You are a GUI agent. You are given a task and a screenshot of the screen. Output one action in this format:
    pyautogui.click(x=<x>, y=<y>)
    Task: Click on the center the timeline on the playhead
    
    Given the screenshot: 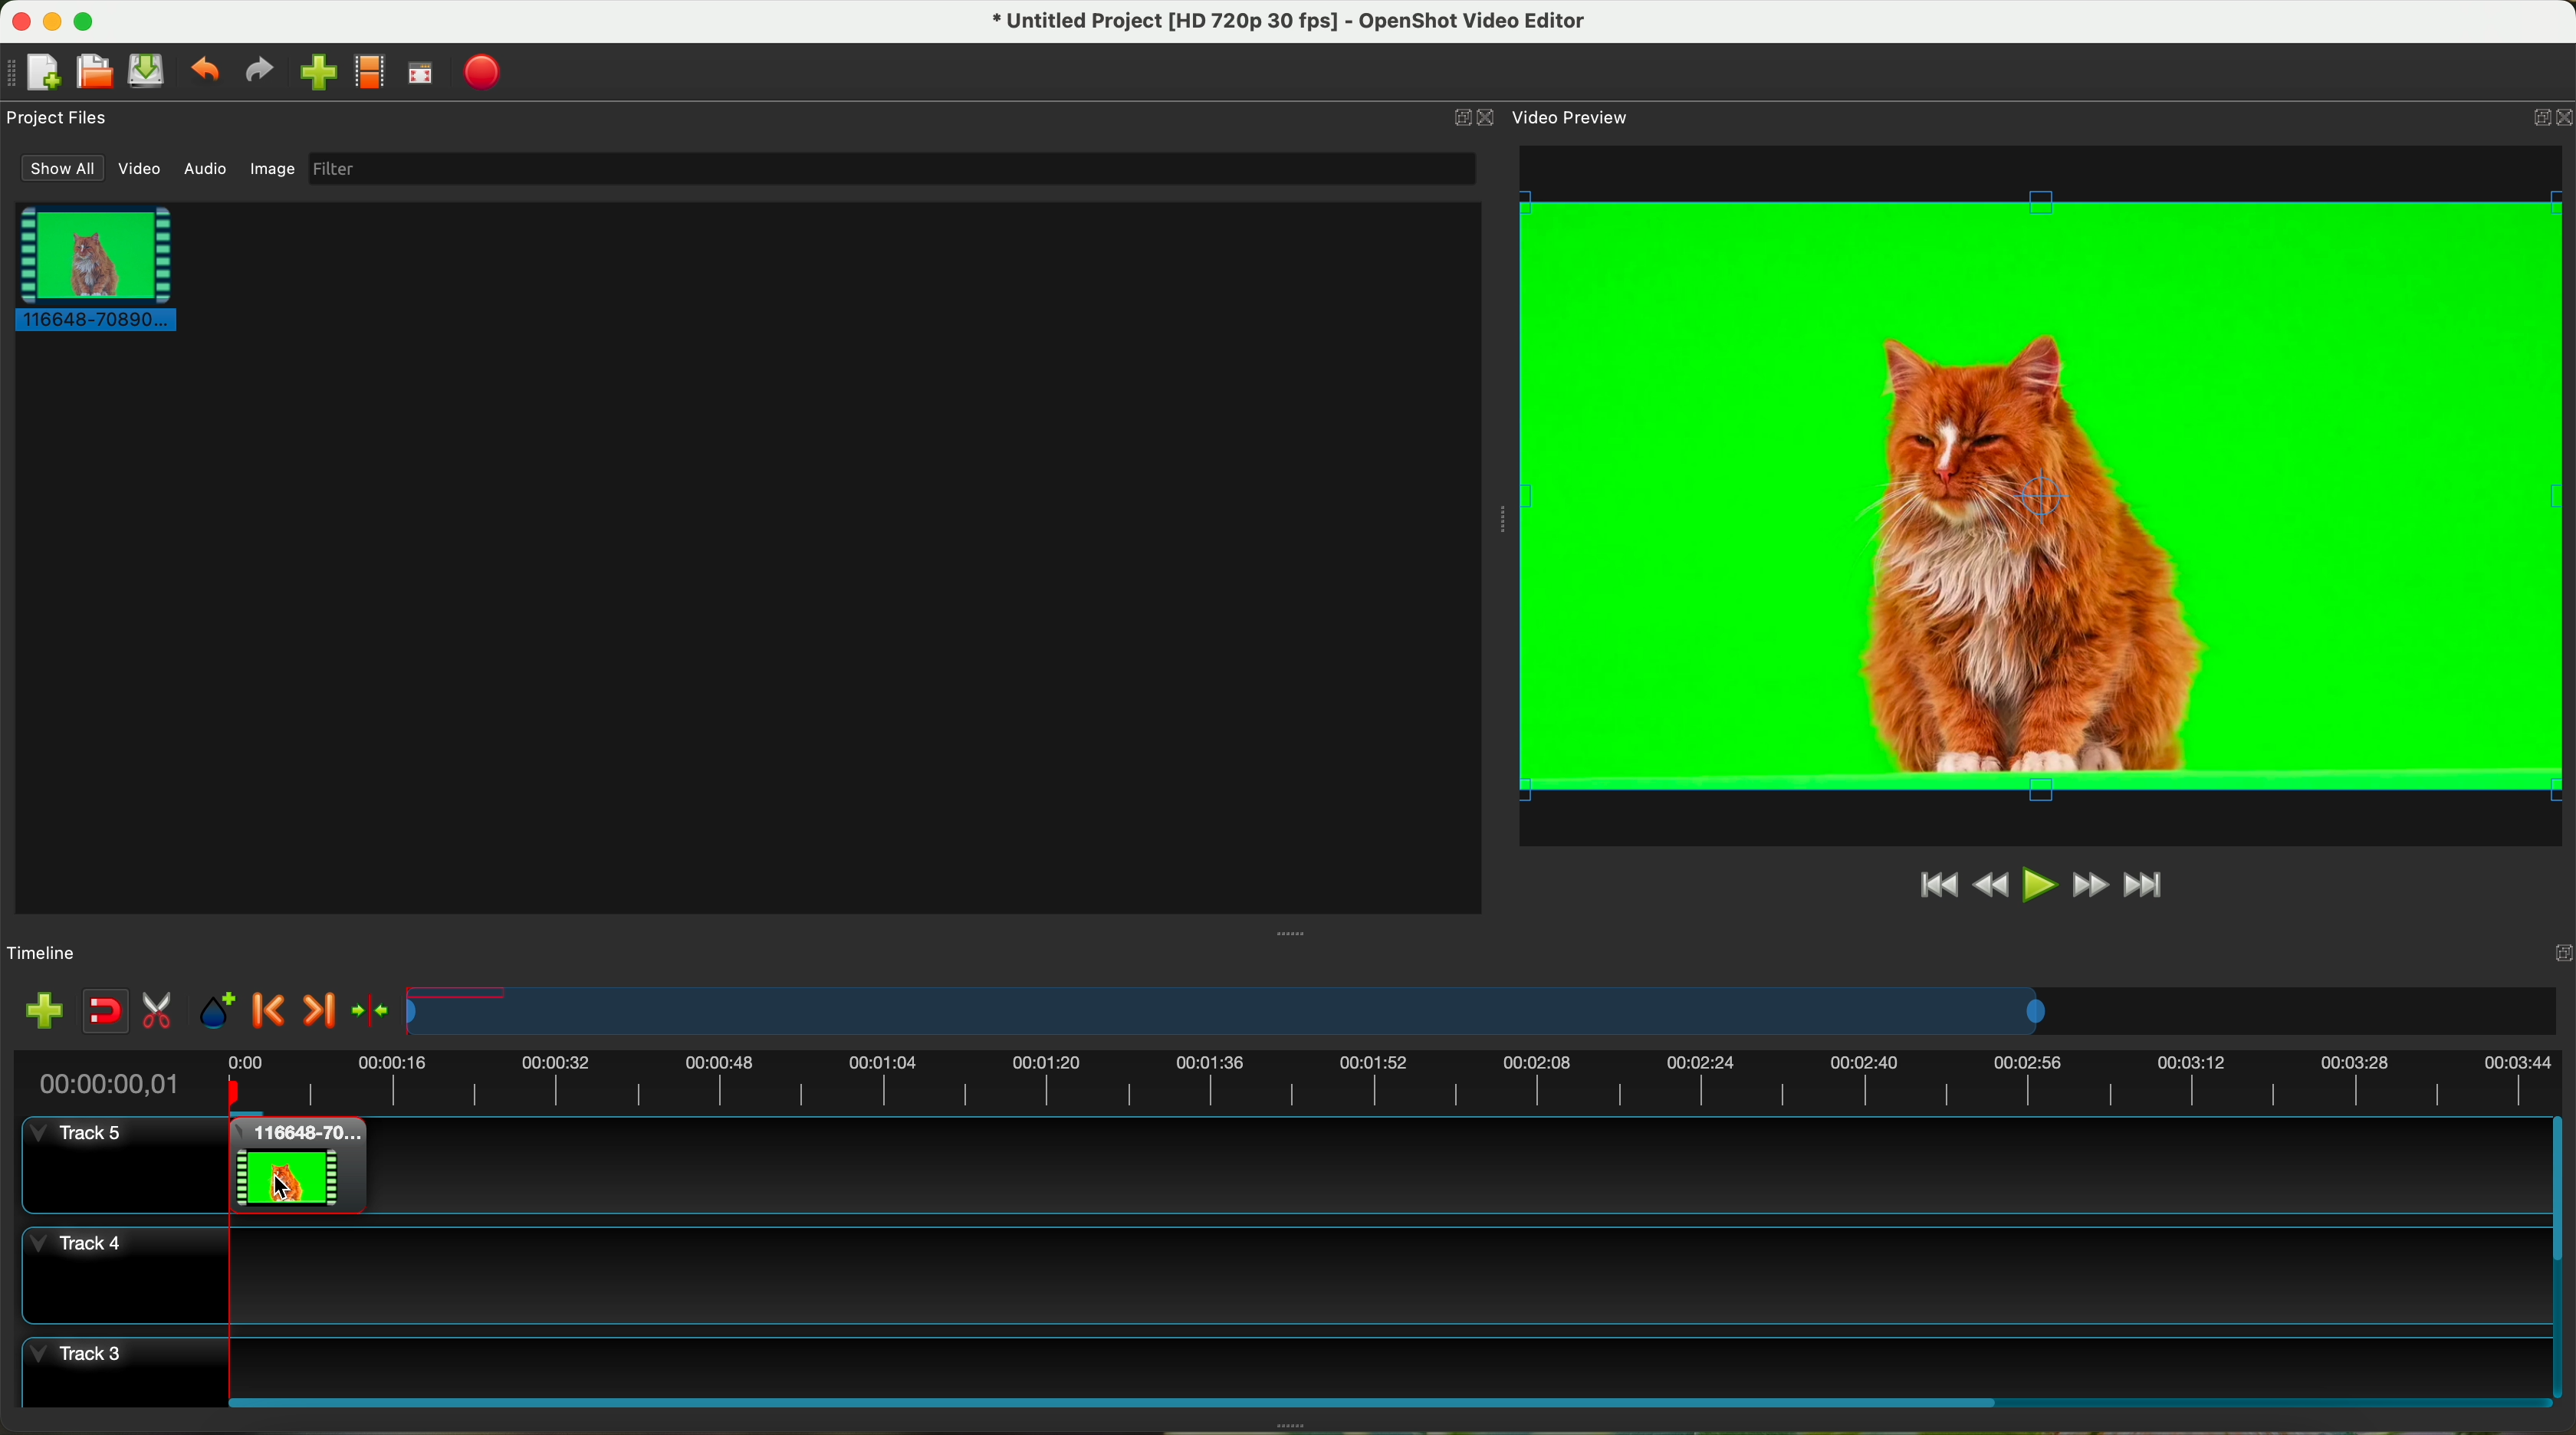 What is the action you would take?
    pyautogui.click(x=373, y=1012)
    